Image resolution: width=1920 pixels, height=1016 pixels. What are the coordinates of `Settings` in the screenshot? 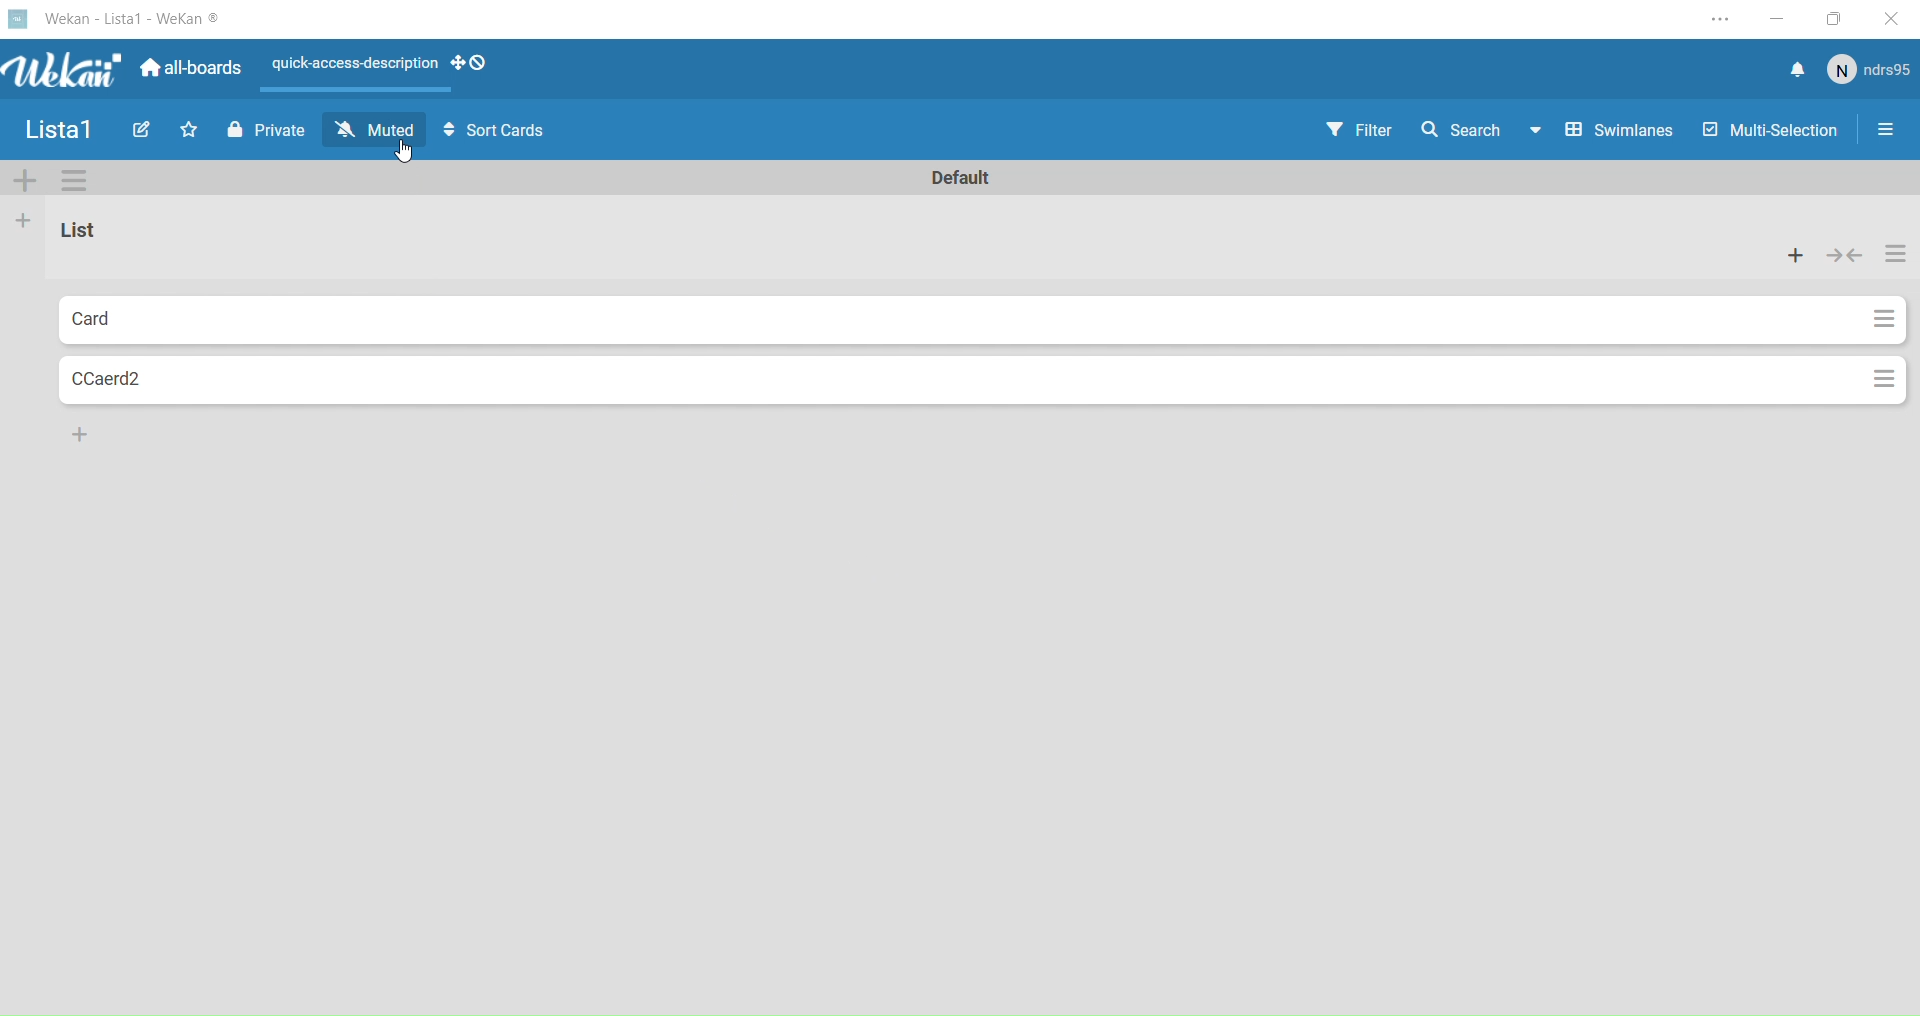 It's located at (74, 180).